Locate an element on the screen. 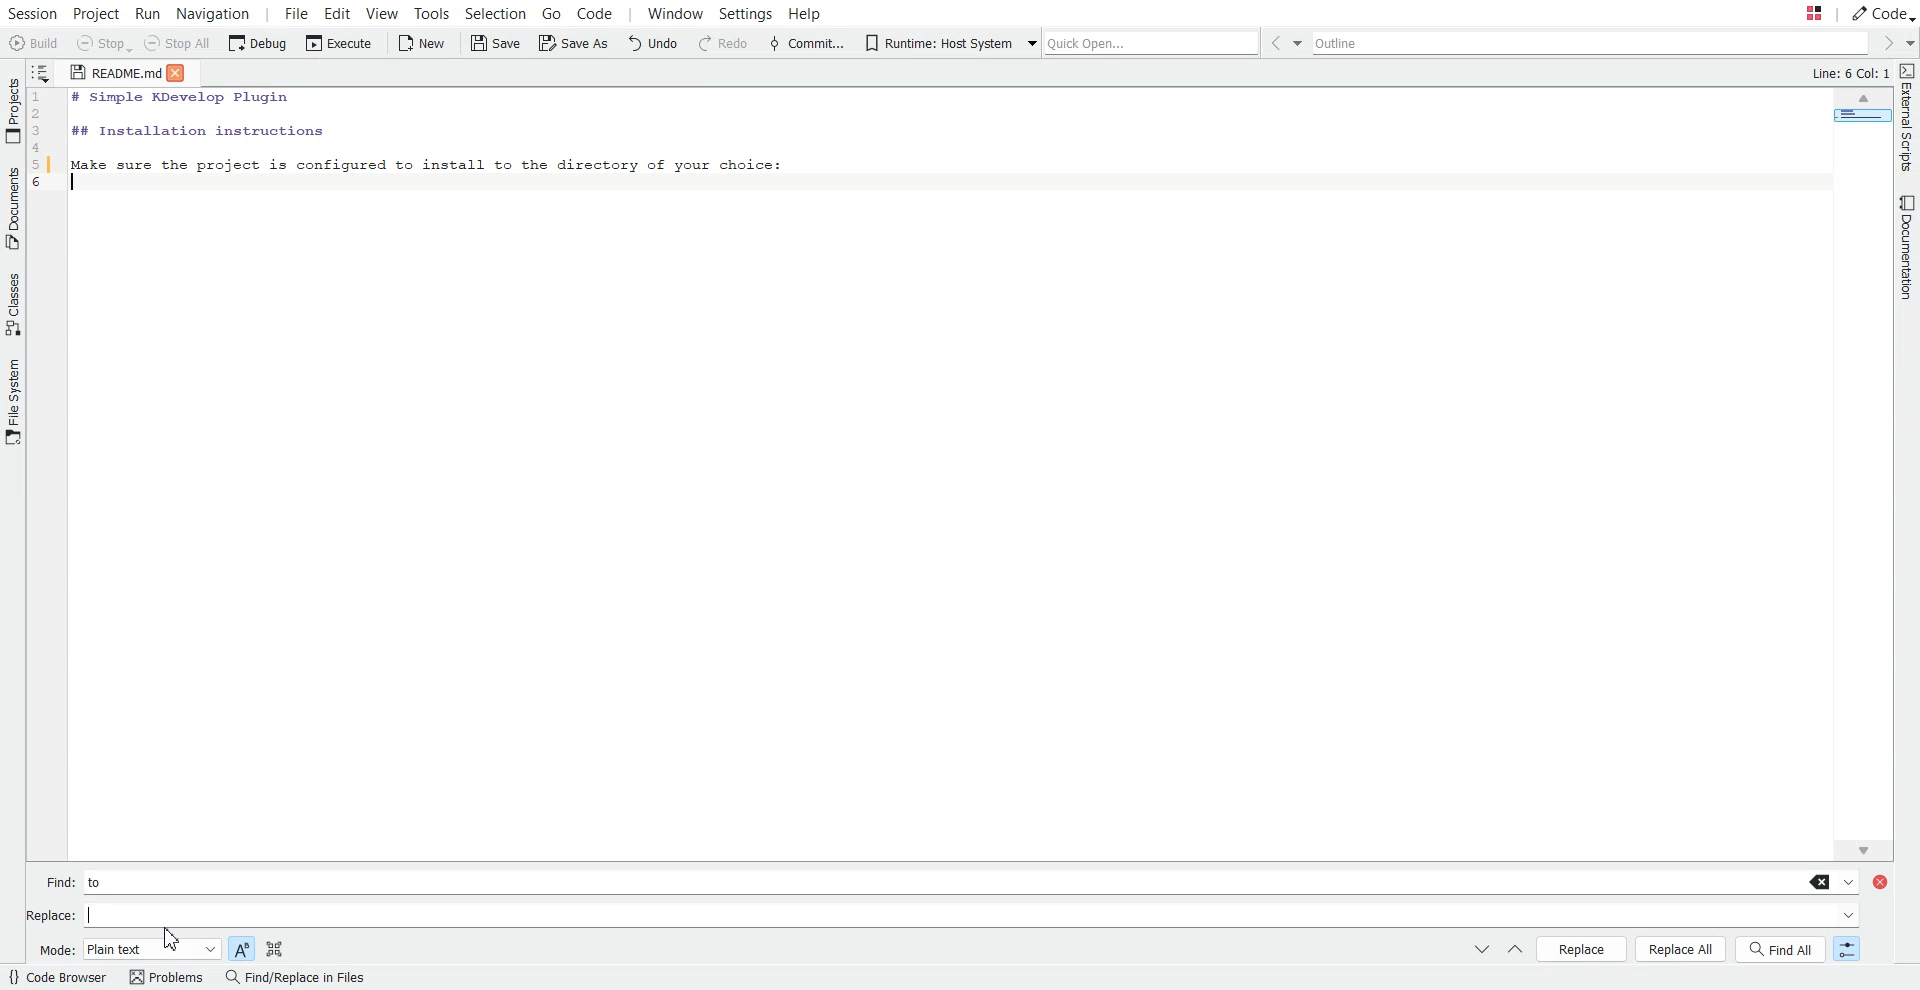 Image resolution: width=1920 pixels, height=990 pixels. Go is located at coordinates (550, 13).